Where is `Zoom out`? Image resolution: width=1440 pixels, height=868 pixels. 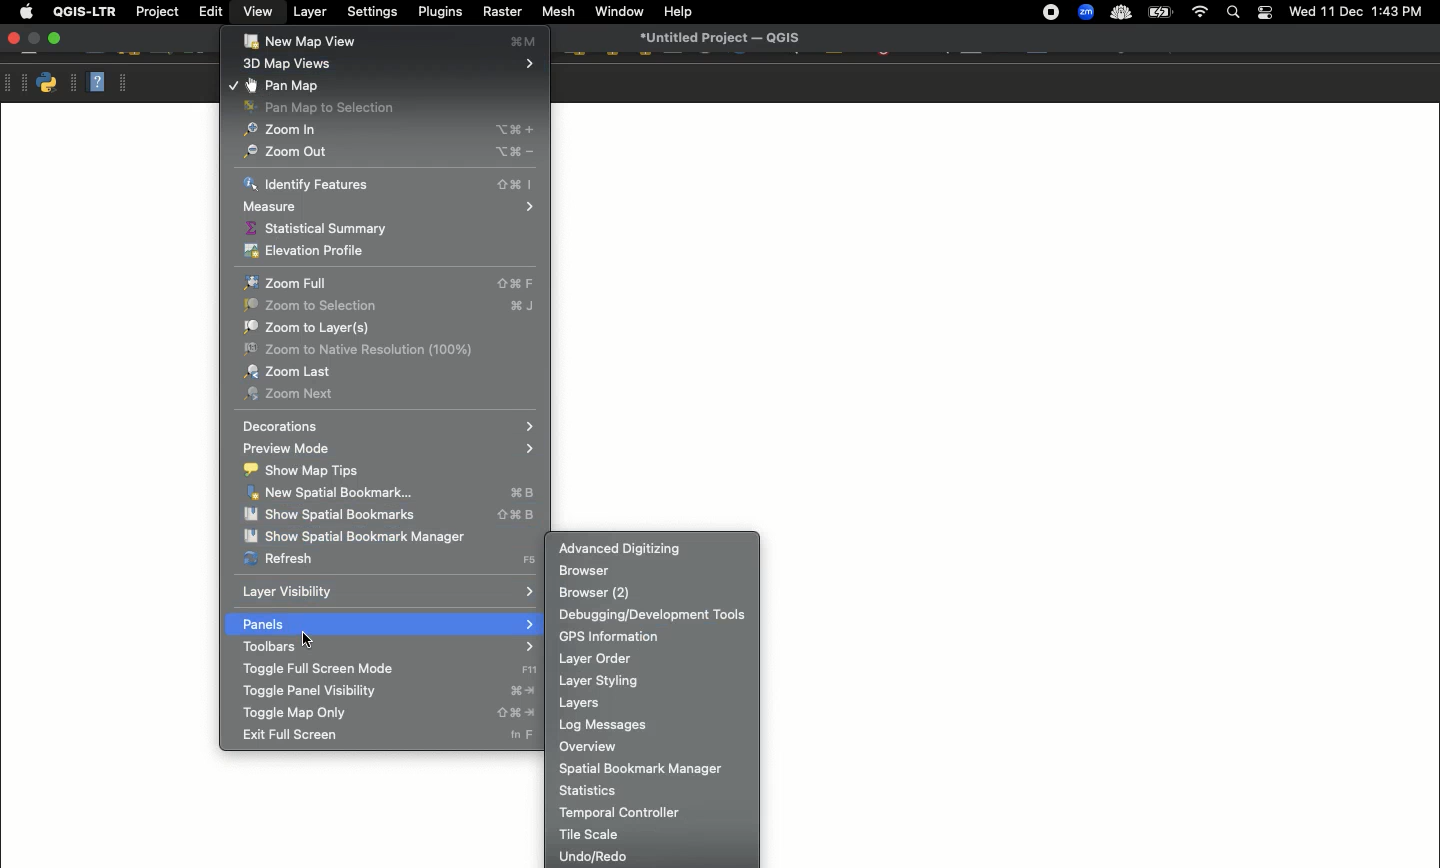 Zoom out is located at coordinates (388, 151).